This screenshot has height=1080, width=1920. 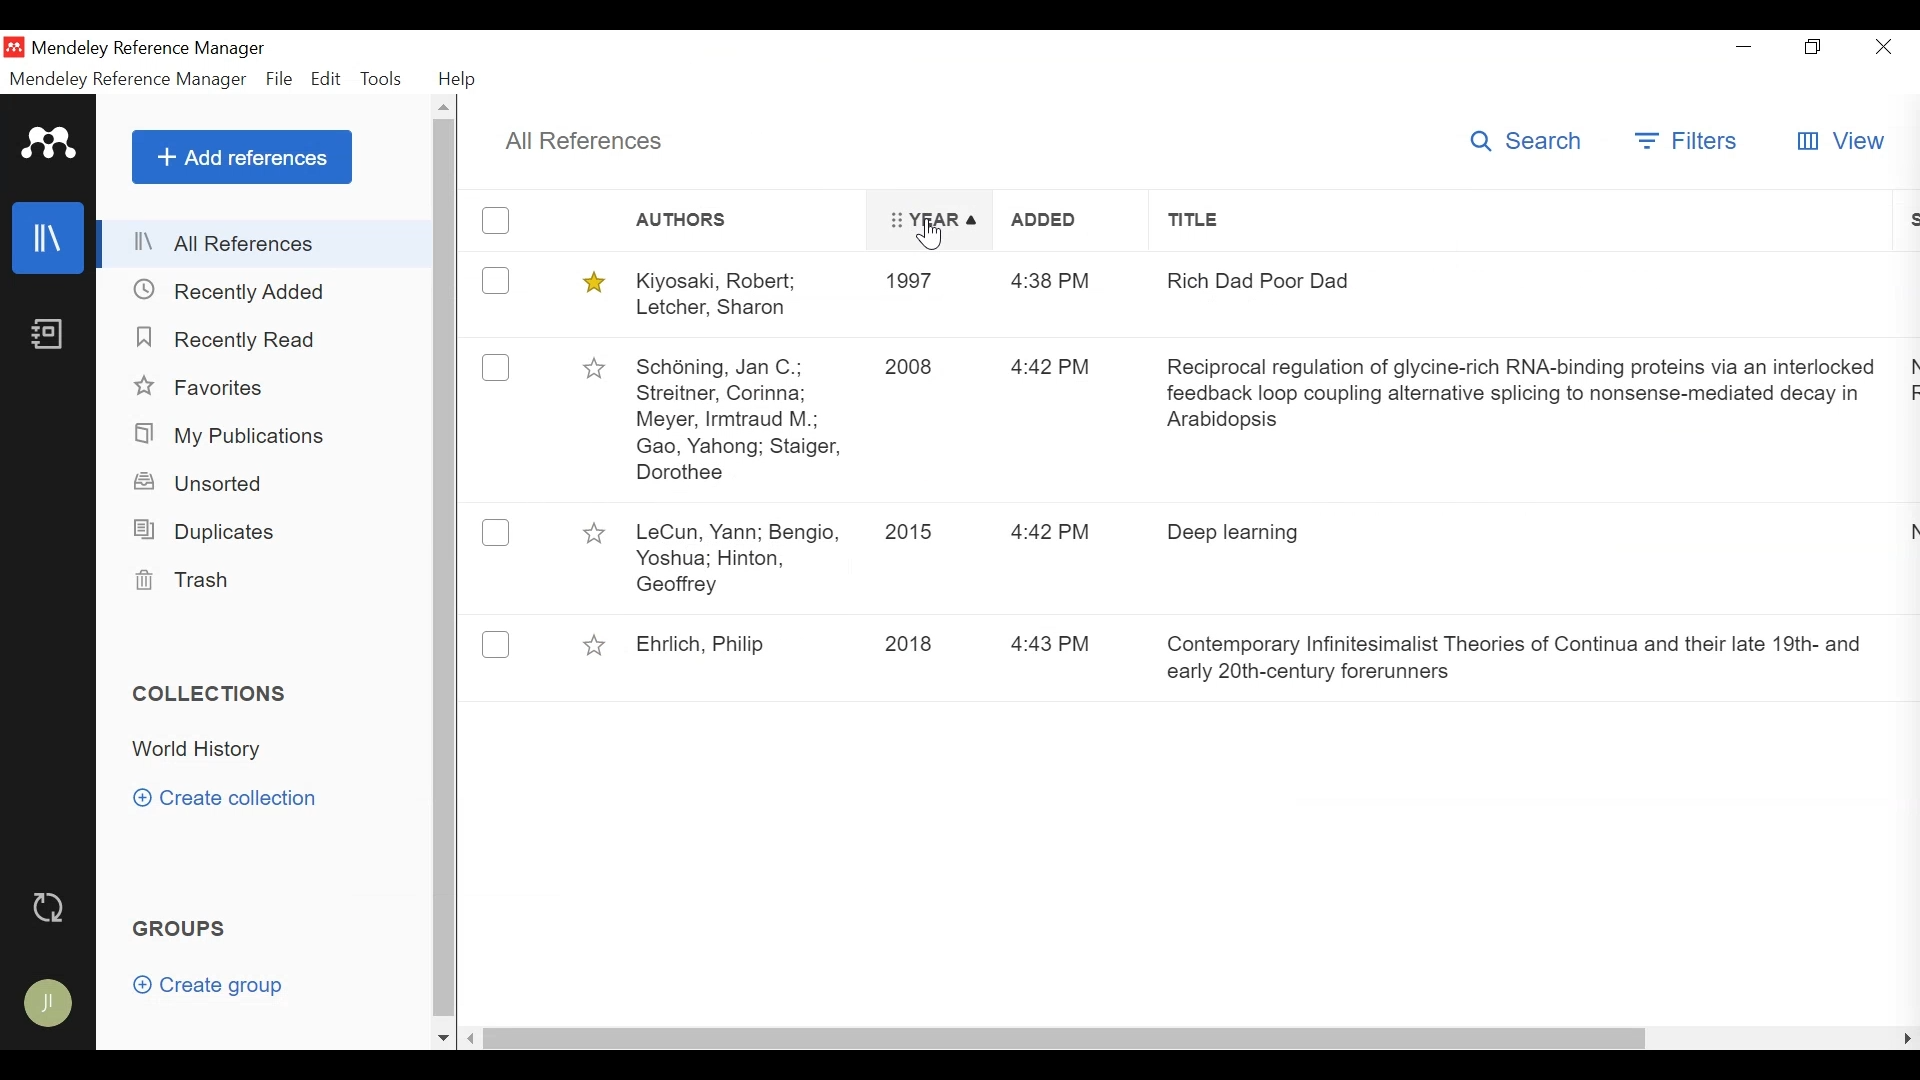 What do you see at coordinates (1531, 220) in the screenshot?
I see `Title` at bounding box center [1531, 220].